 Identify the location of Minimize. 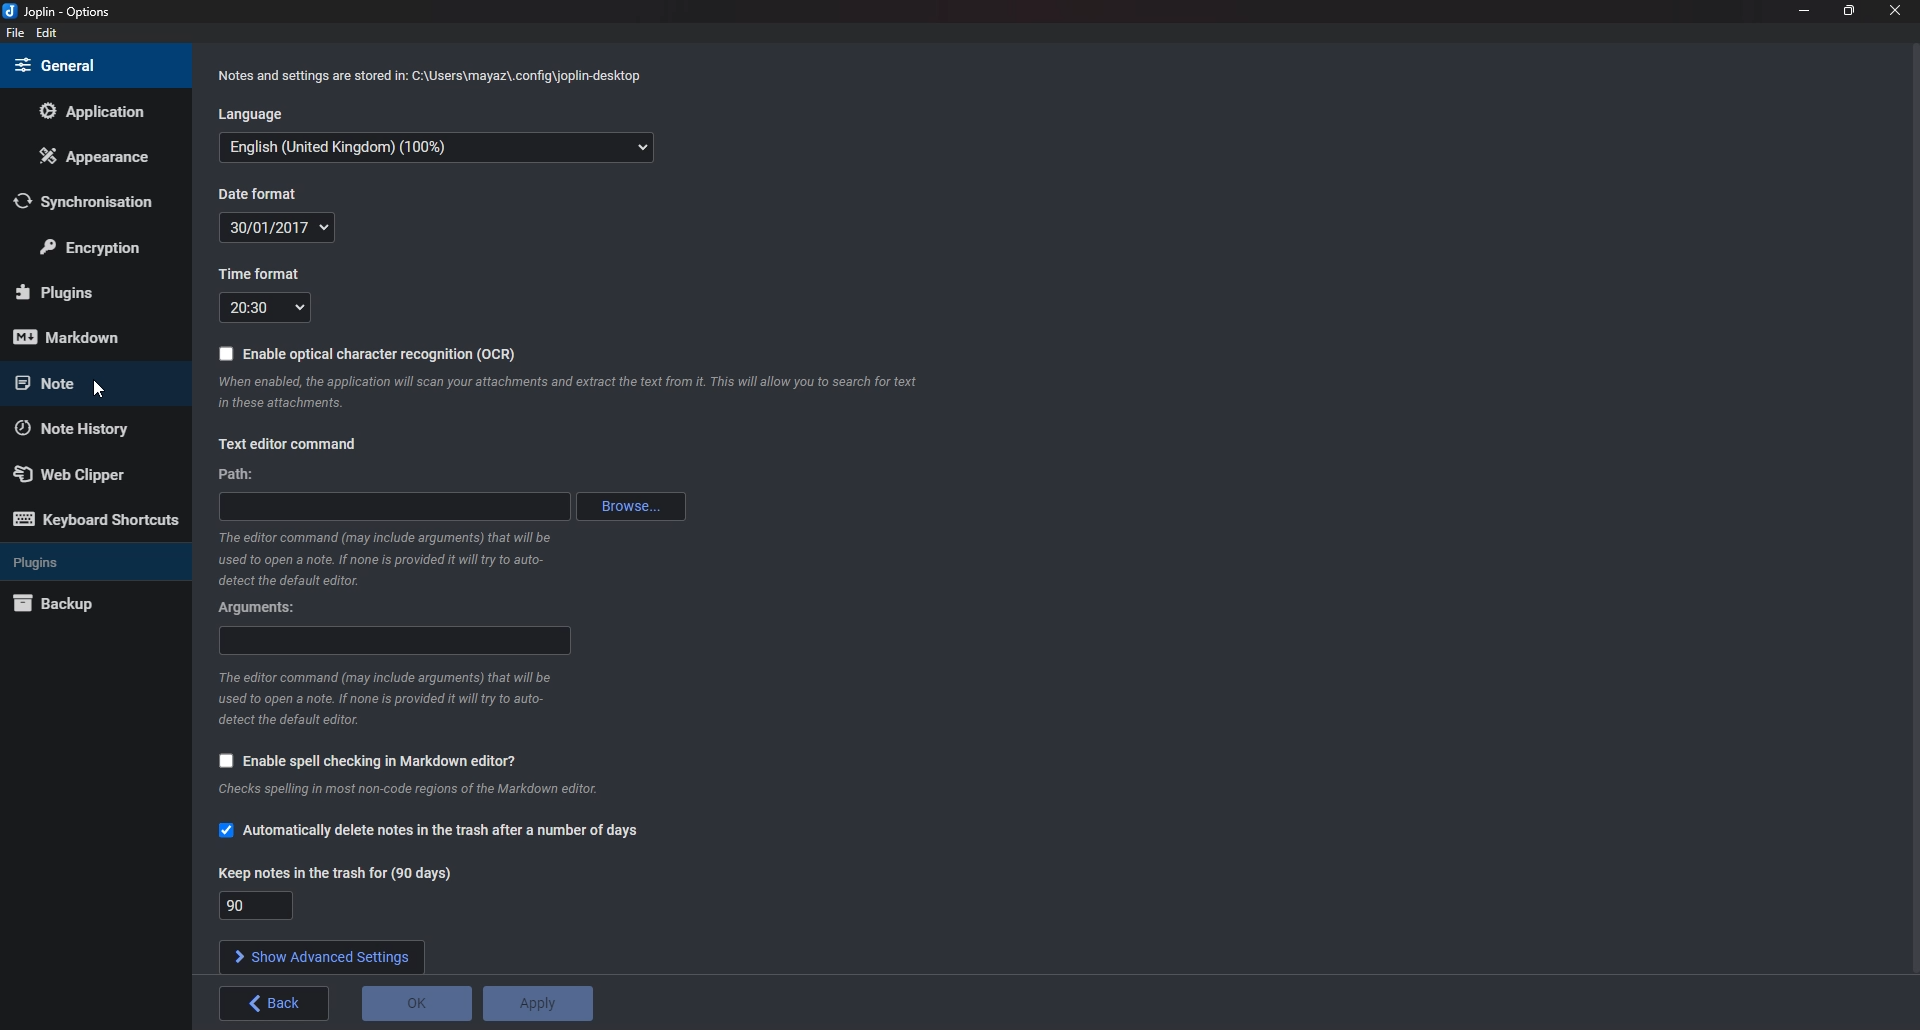
(1806, 10).